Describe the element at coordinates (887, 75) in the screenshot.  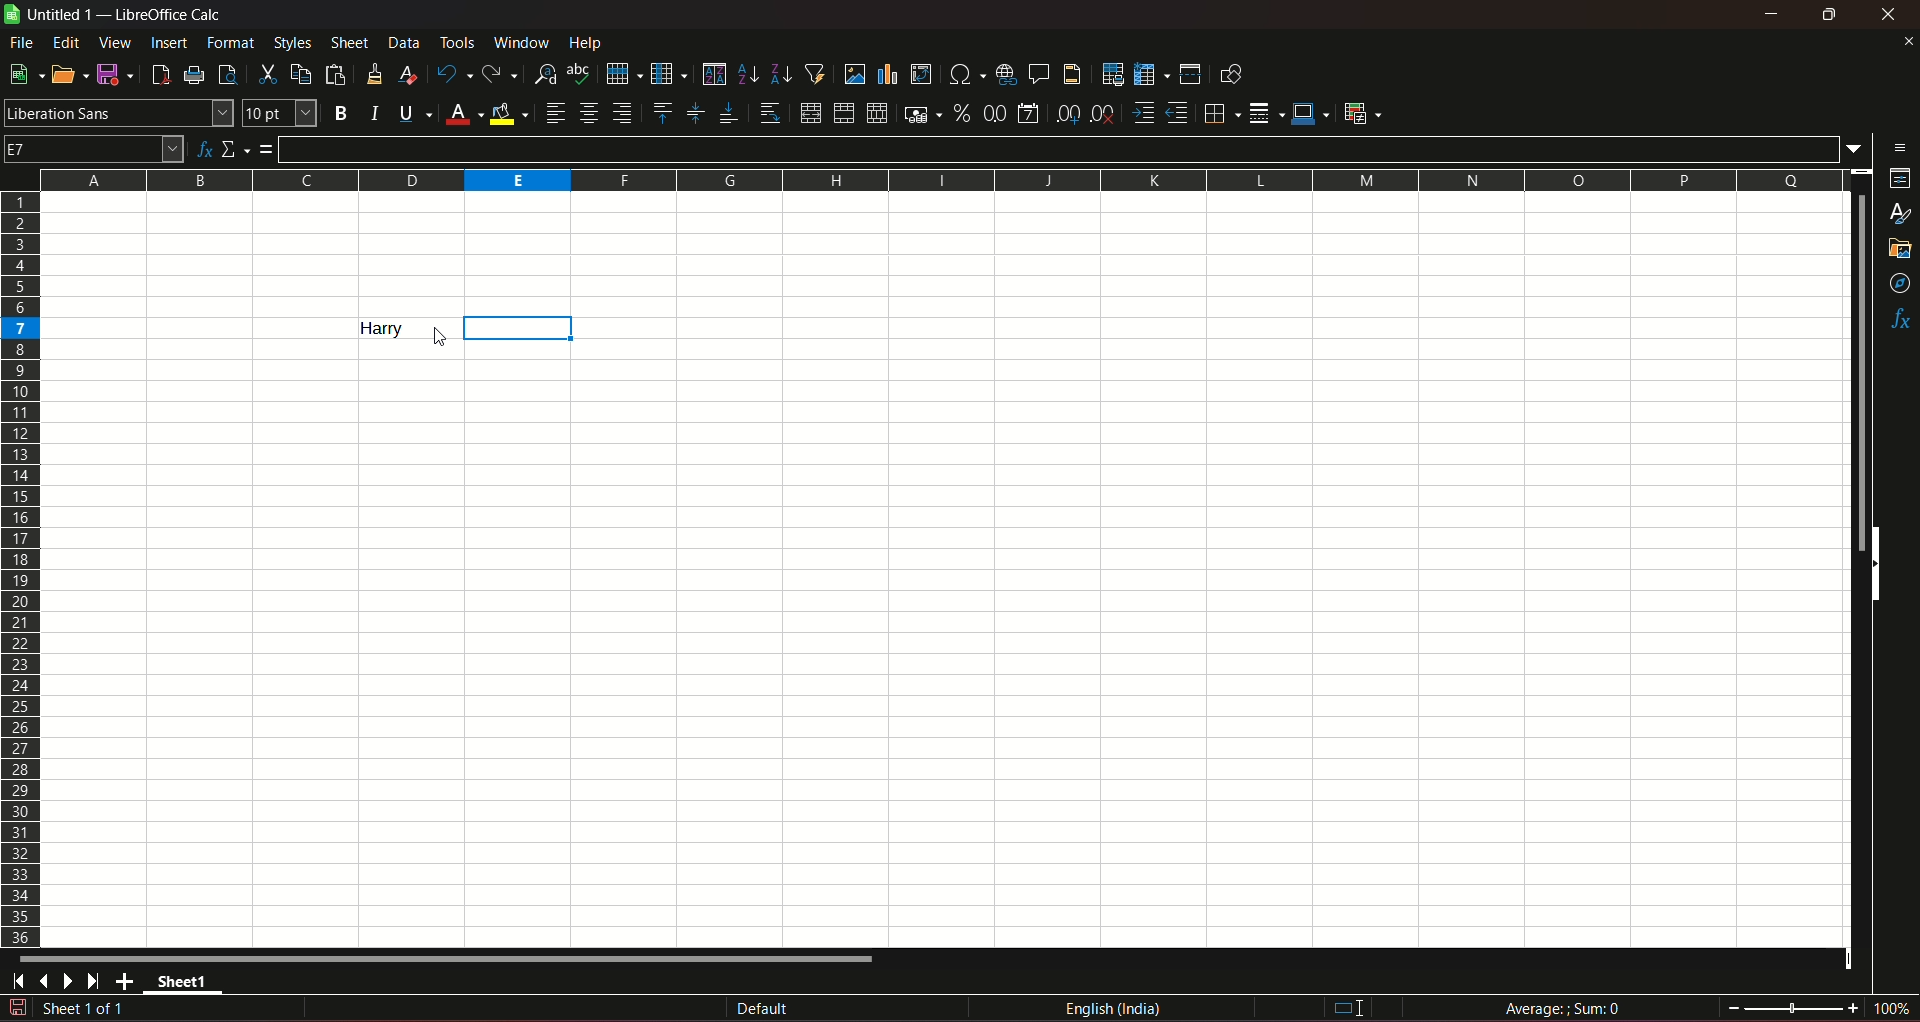
I see `insert chart` at that location.